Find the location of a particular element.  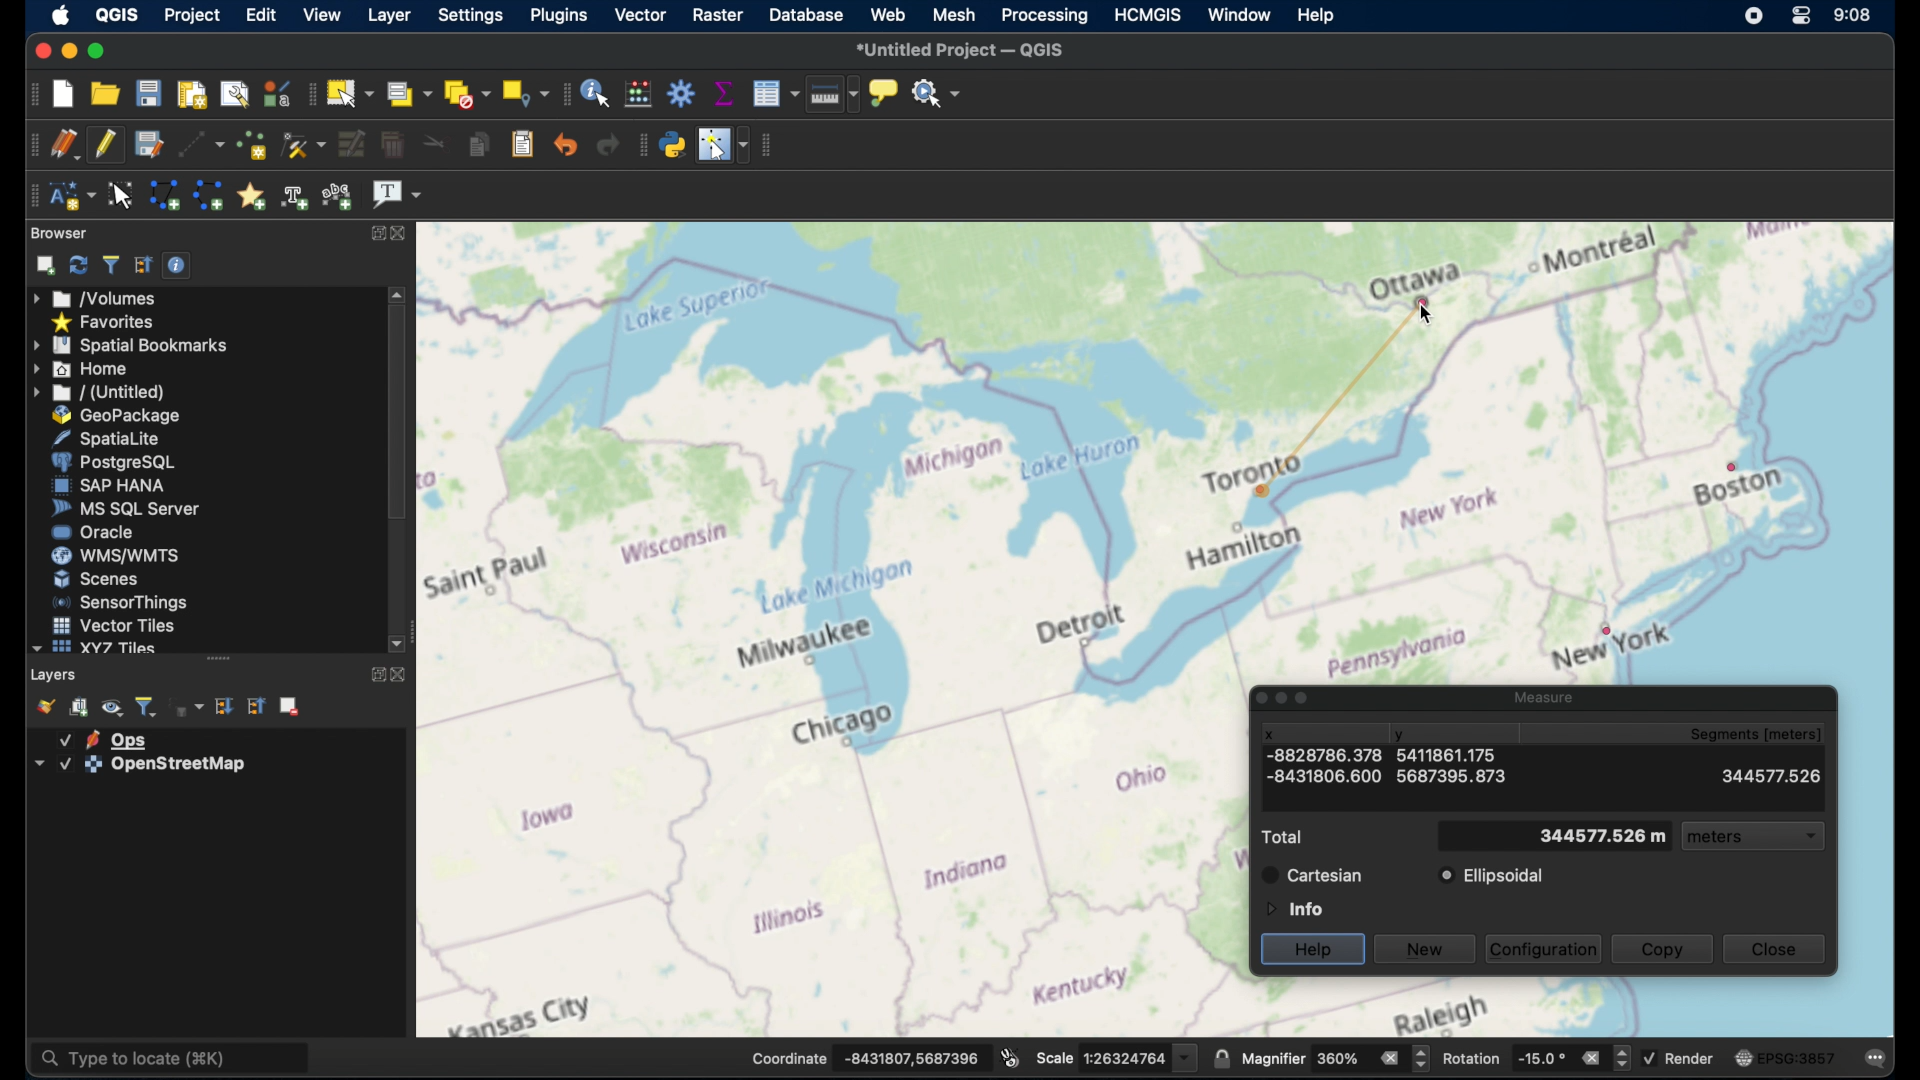

toggle editing is located at coordinates (106, 145).